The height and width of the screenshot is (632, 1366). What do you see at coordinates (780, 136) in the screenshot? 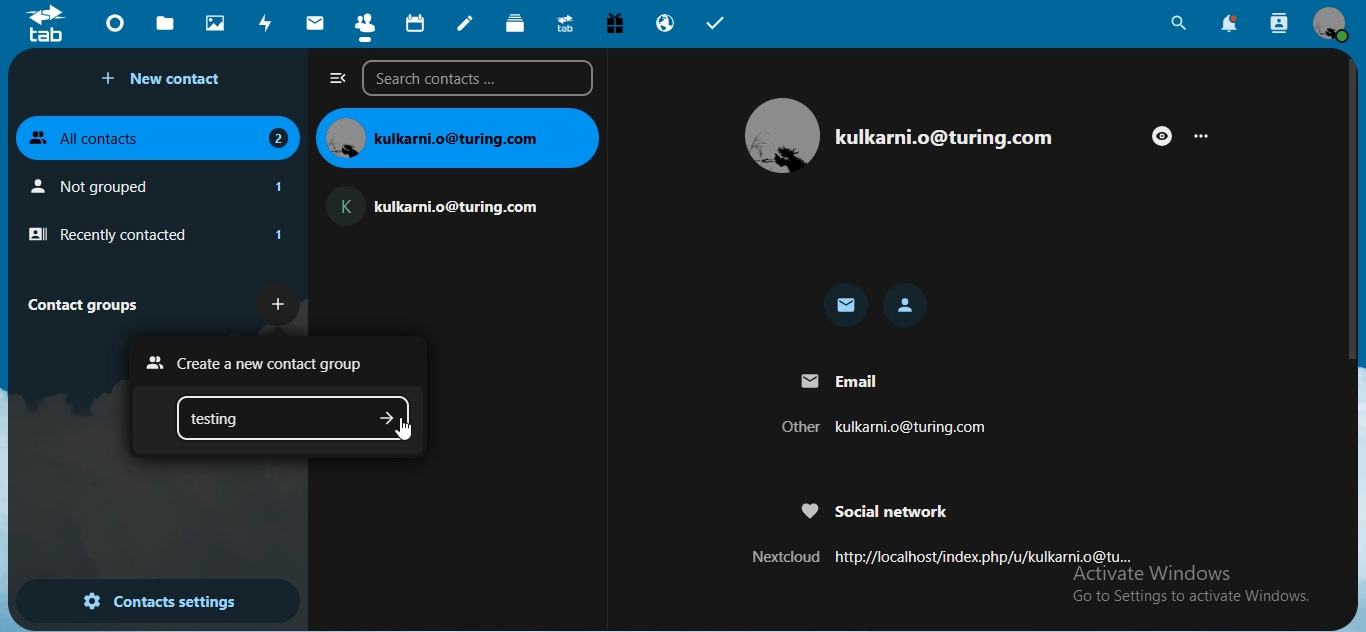
I see `profile picture` at bounding box center [780, 136].